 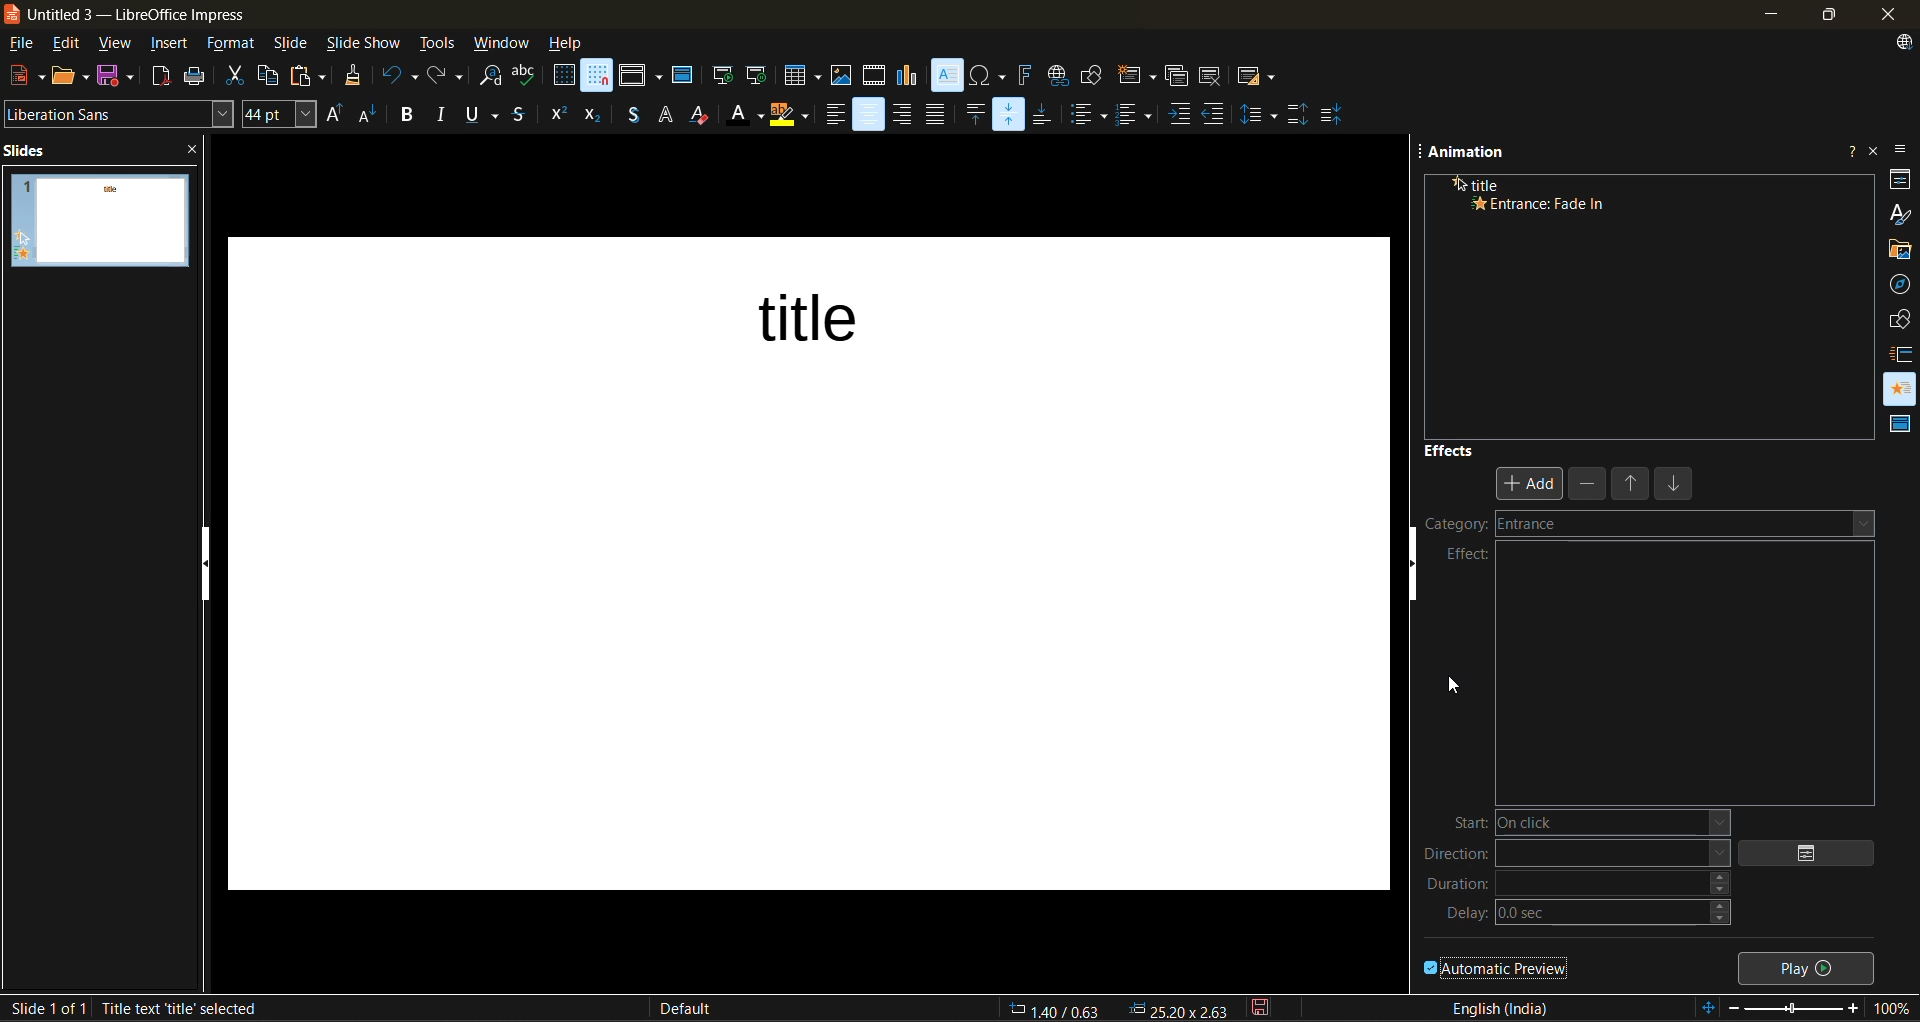 What do you see at coordinates (162, 78) in the screenshot?
I see `export directly as PDF` at bounding box center [162, 78].